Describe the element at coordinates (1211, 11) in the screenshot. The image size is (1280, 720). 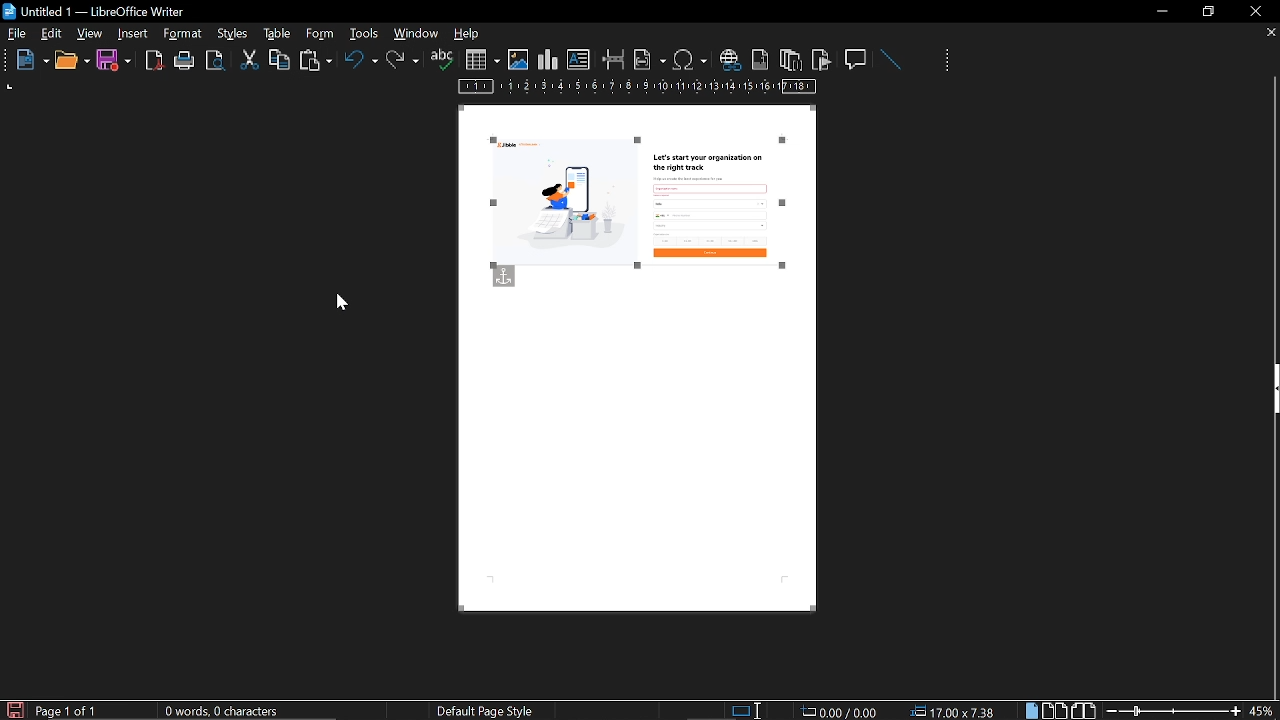
I see `restore down` at that location.